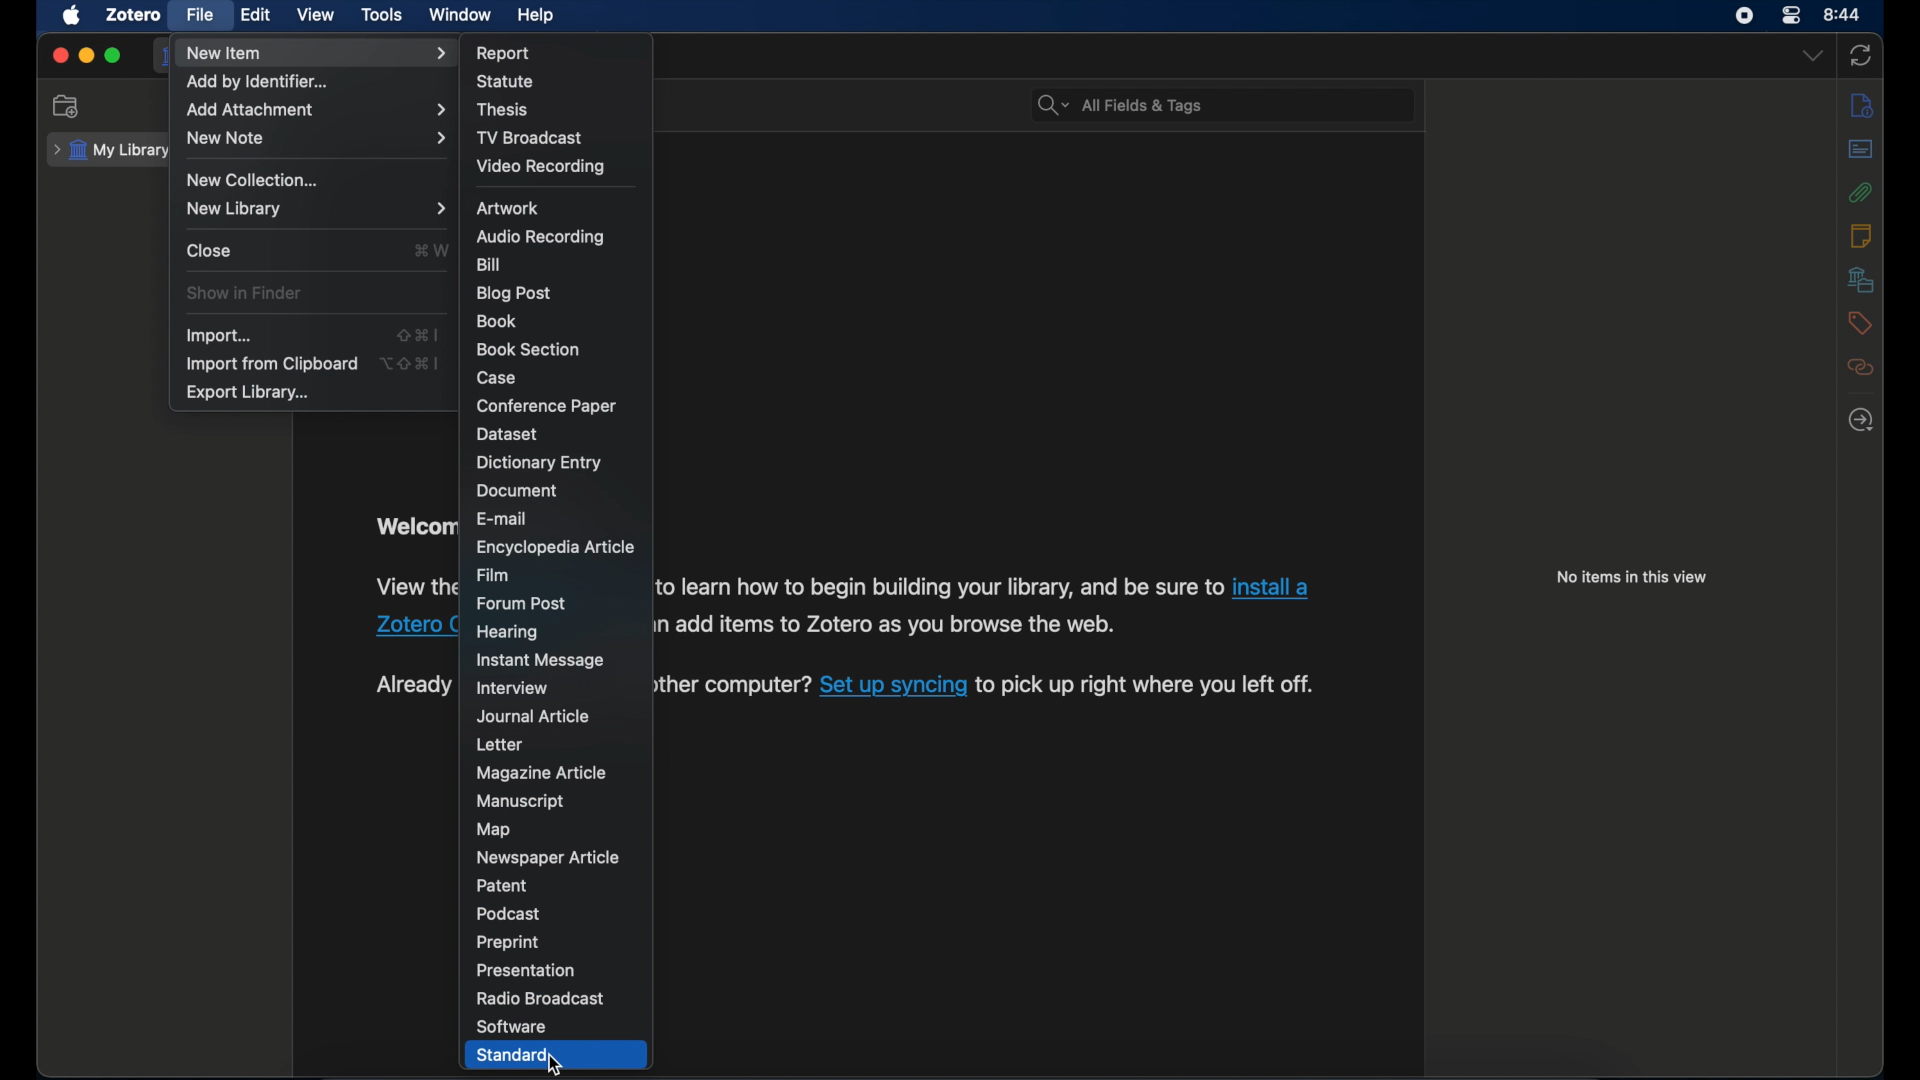 The height and width of the screenshot is (1080, 1920). What do you see at coordinates (512, 688) in the screenshot?
I see `interview` at bounding box center [512, 688].